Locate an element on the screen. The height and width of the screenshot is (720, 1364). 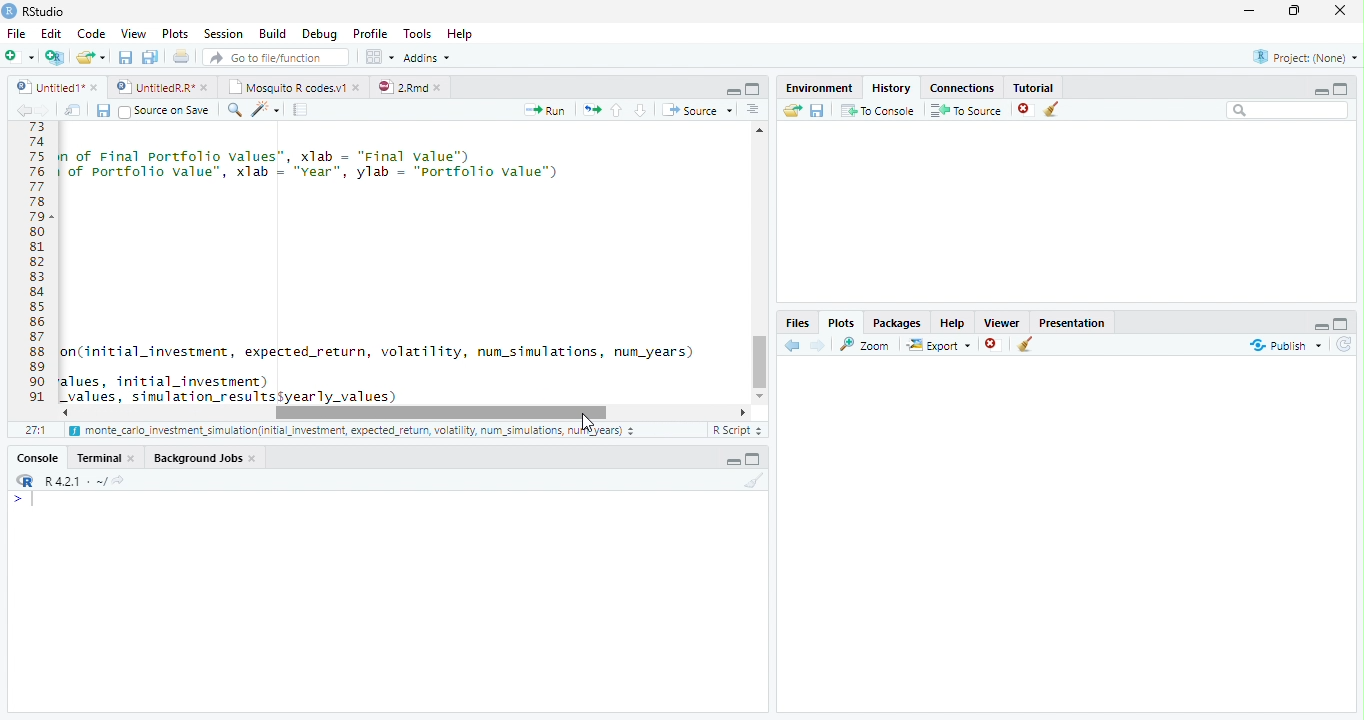
Source on save is located at coordinates (166, 111).